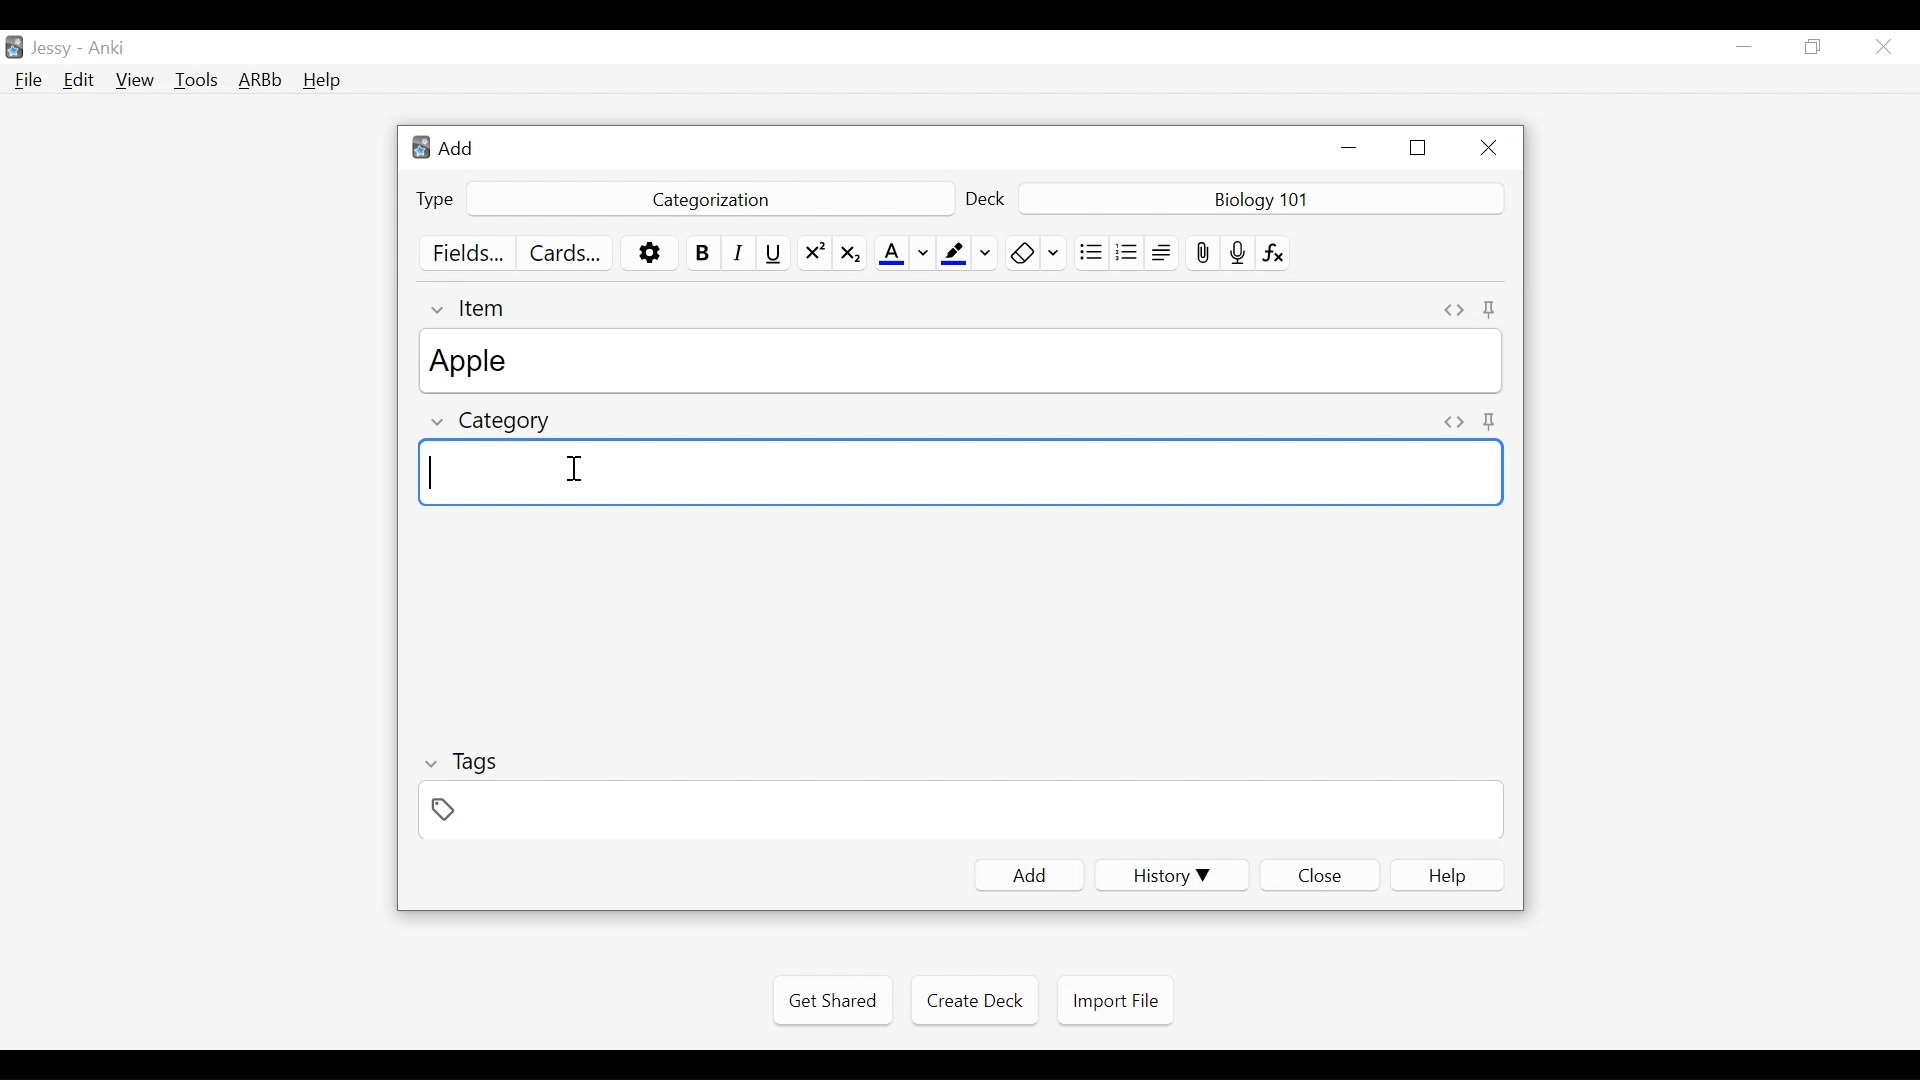 This screenshot has height=1080, width=1920. What do you see at coordinates (704, 253) in the screenshot?
I see `Bold` at bounding box center [704, 253].